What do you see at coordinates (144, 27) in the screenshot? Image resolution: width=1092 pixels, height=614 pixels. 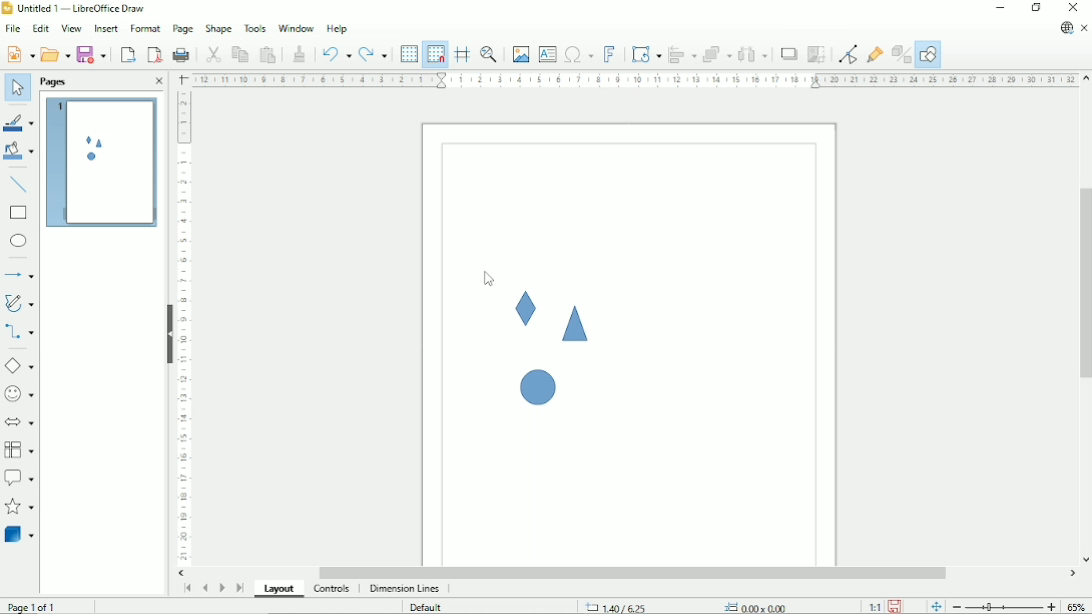 I see `Format` at bounding box center [144, 27].